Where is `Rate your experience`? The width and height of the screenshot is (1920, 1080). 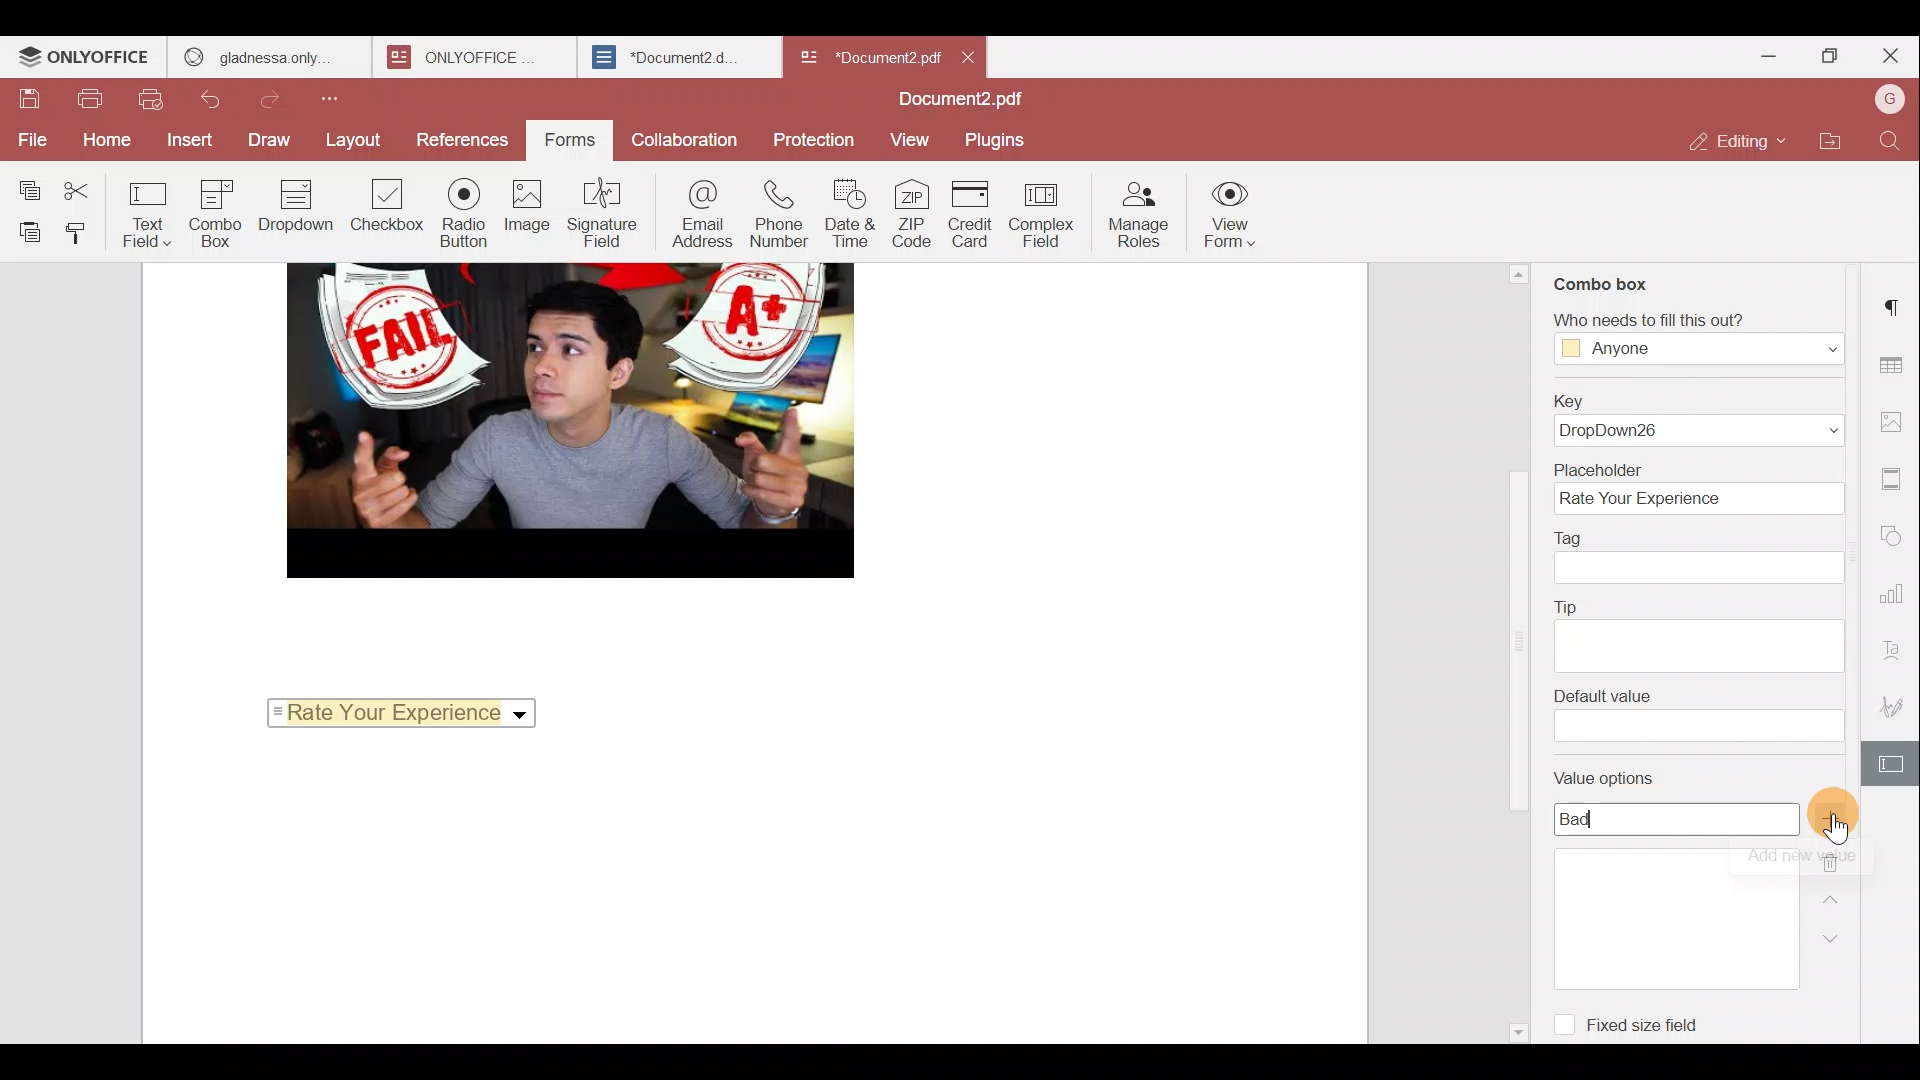
Rate your experience is located at coordinates (397, 711).